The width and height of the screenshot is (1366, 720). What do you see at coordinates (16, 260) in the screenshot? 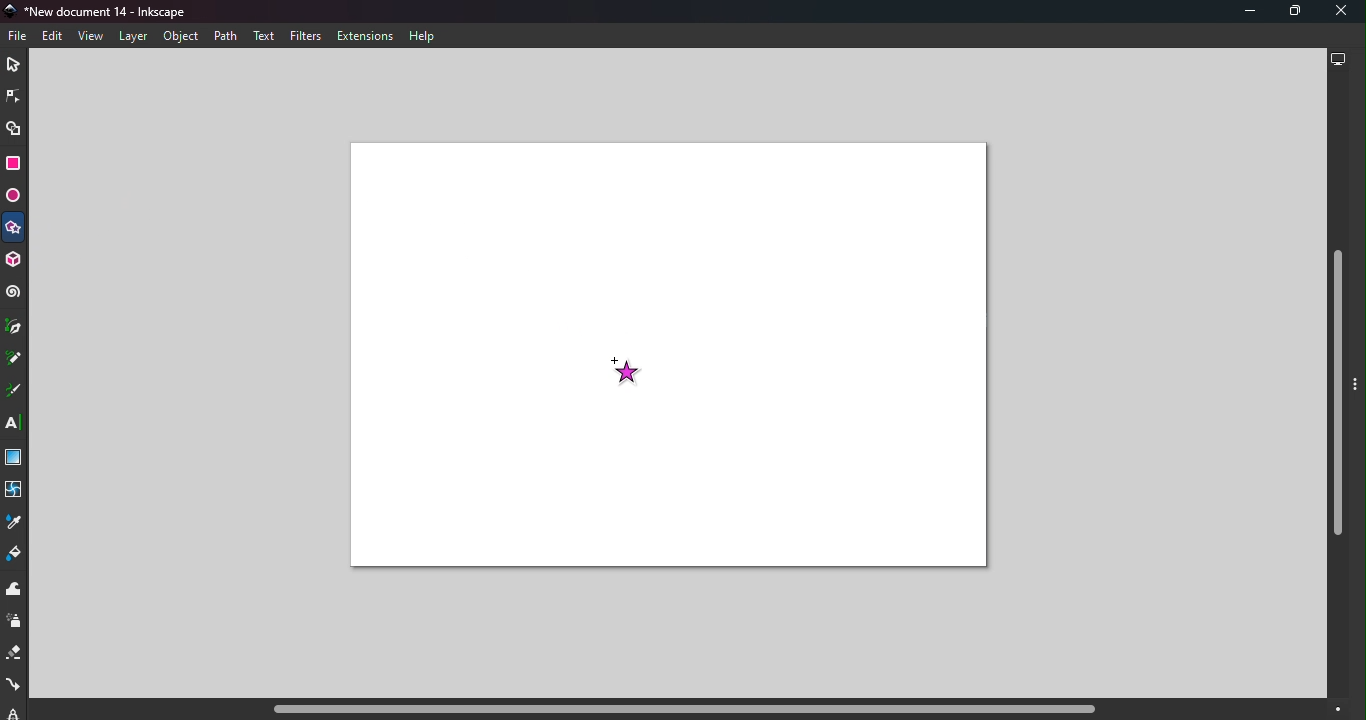
I see `3D box tool` at bounding box center [16, 260].